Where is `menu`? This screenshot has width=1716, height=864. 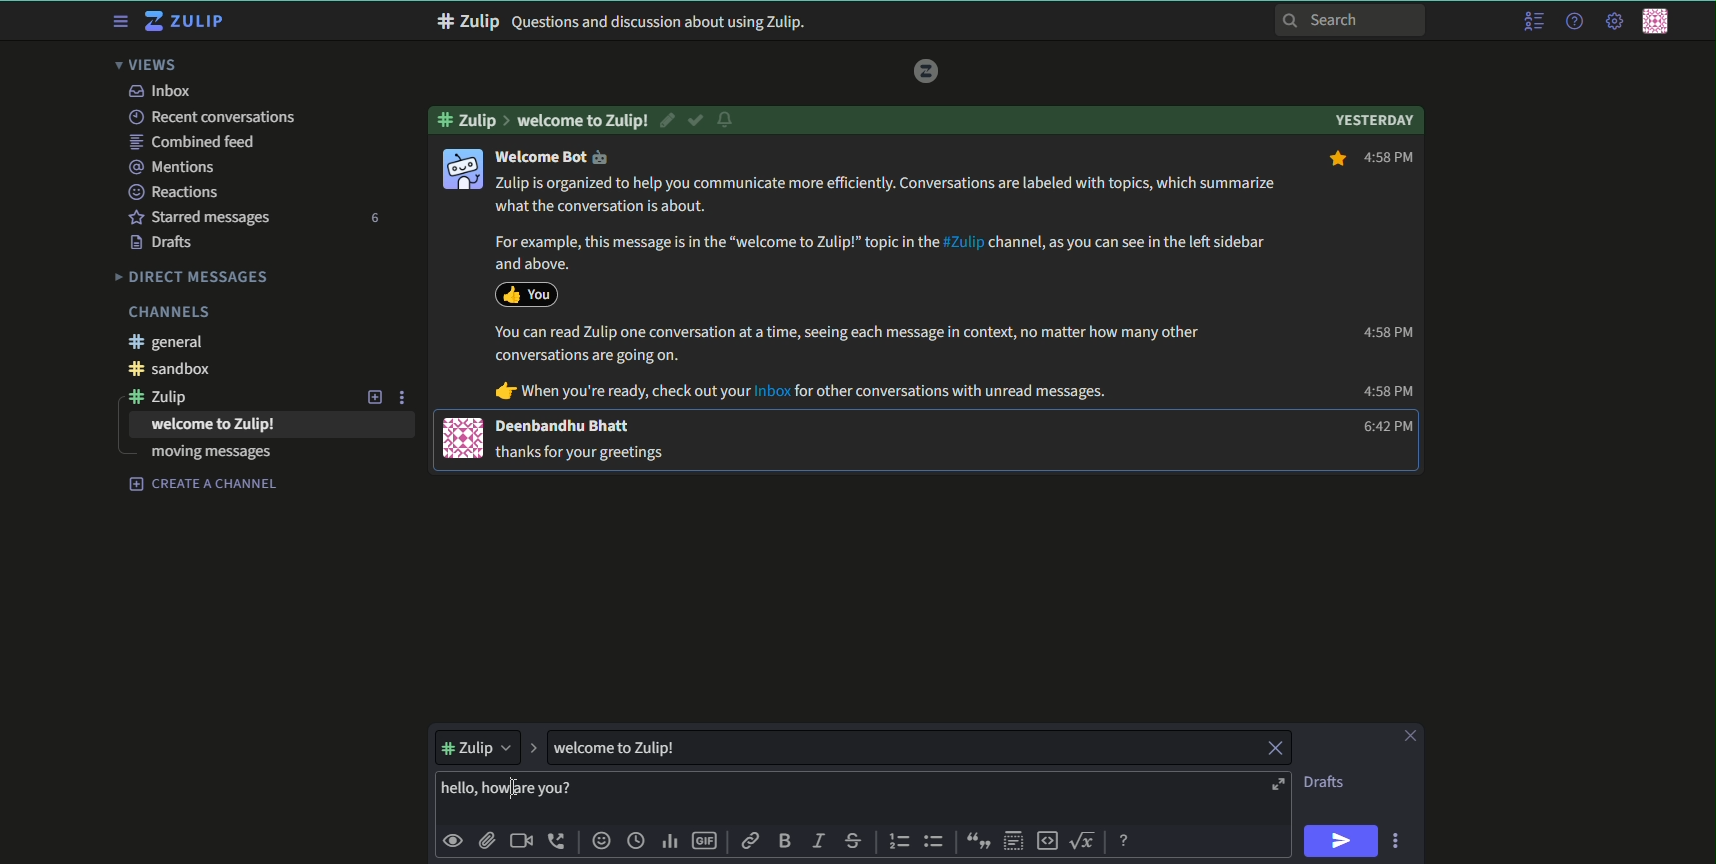
menu is located at coordinates (1532, 22).